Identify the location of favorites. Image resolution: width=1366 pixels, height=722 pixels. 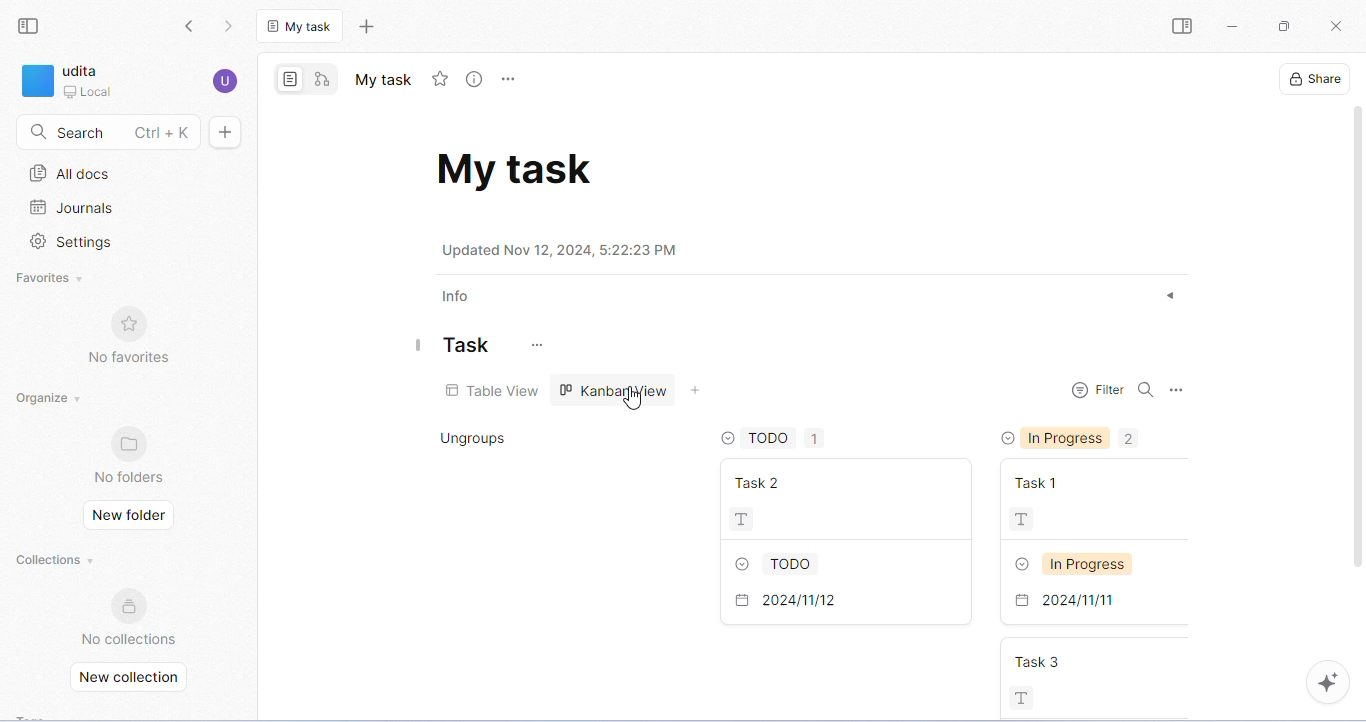
(49, 280).